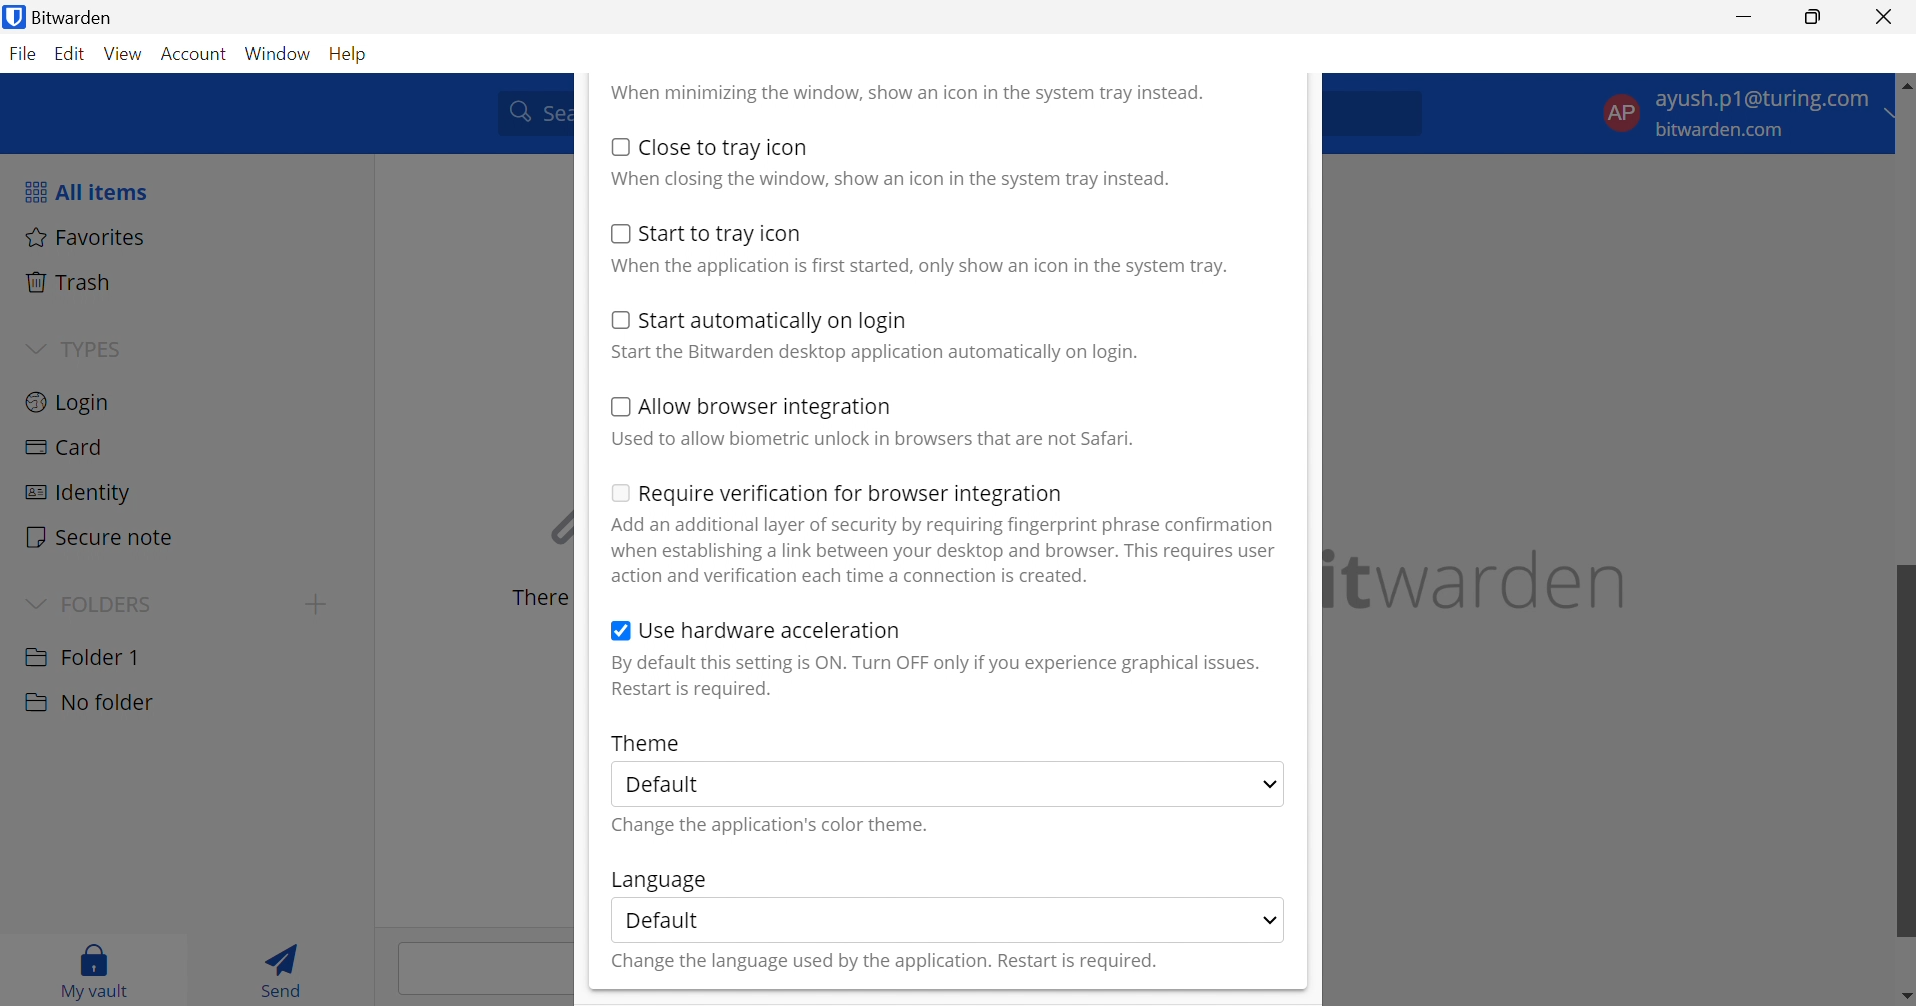  I want to click on Checkbox, so click(620, 633).